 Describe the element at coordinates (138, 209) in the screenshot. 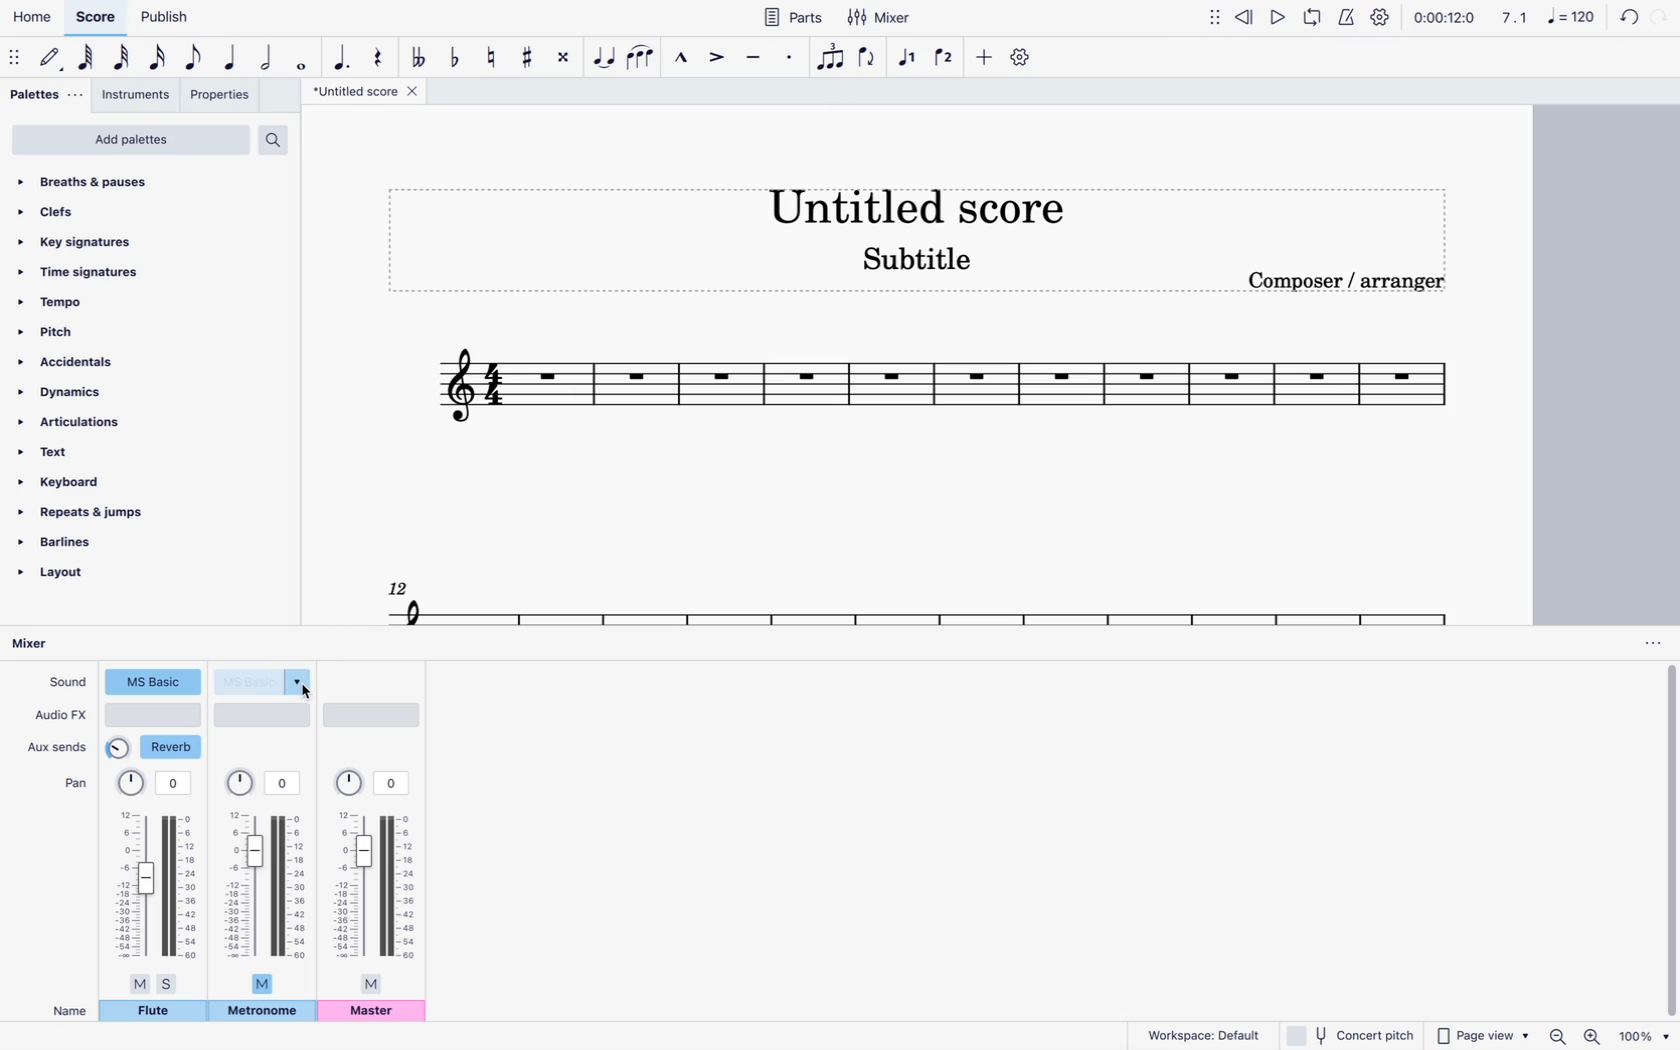

I see `clefs` at that location.